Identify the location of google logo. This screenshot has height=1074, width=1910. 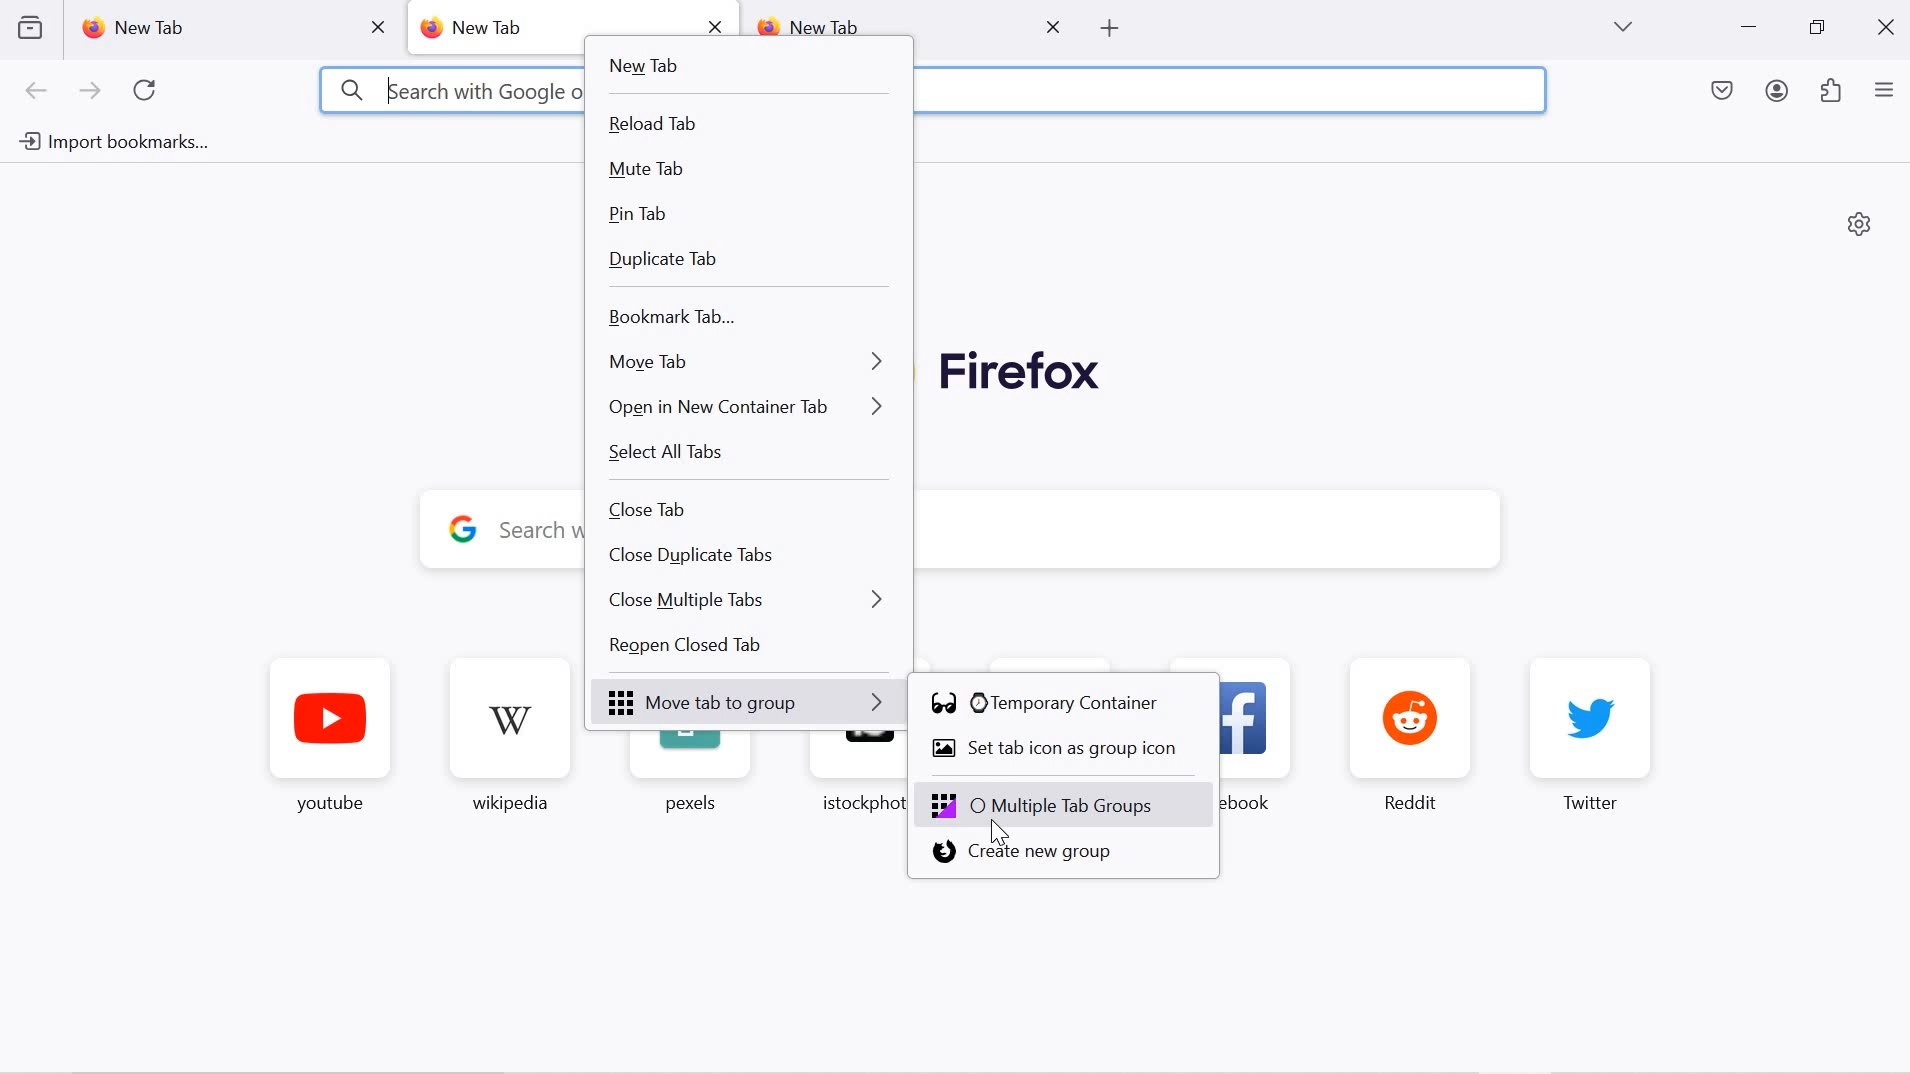
(463, 527).